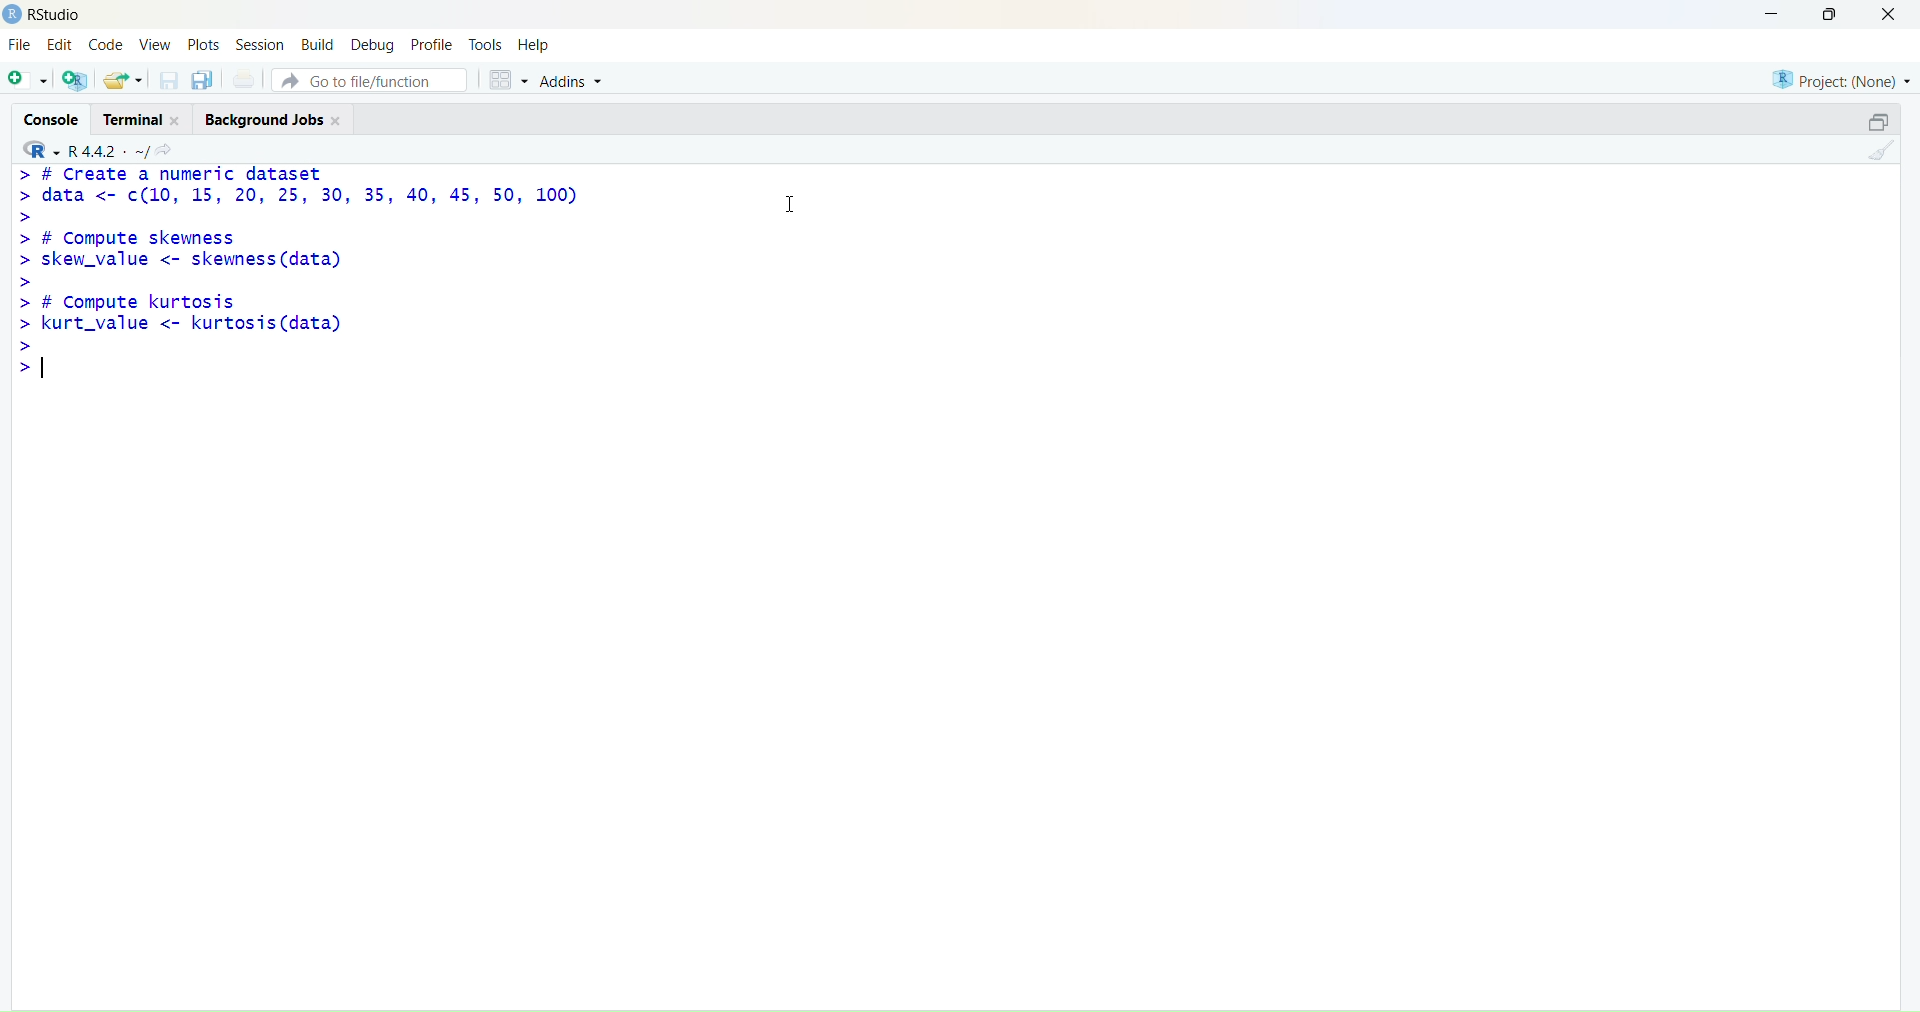 The width and height of the screenshot is (1920, 1012). Describe the element at coordinates (1829, 17) in the screenshot. I see `Maximize` at that location.